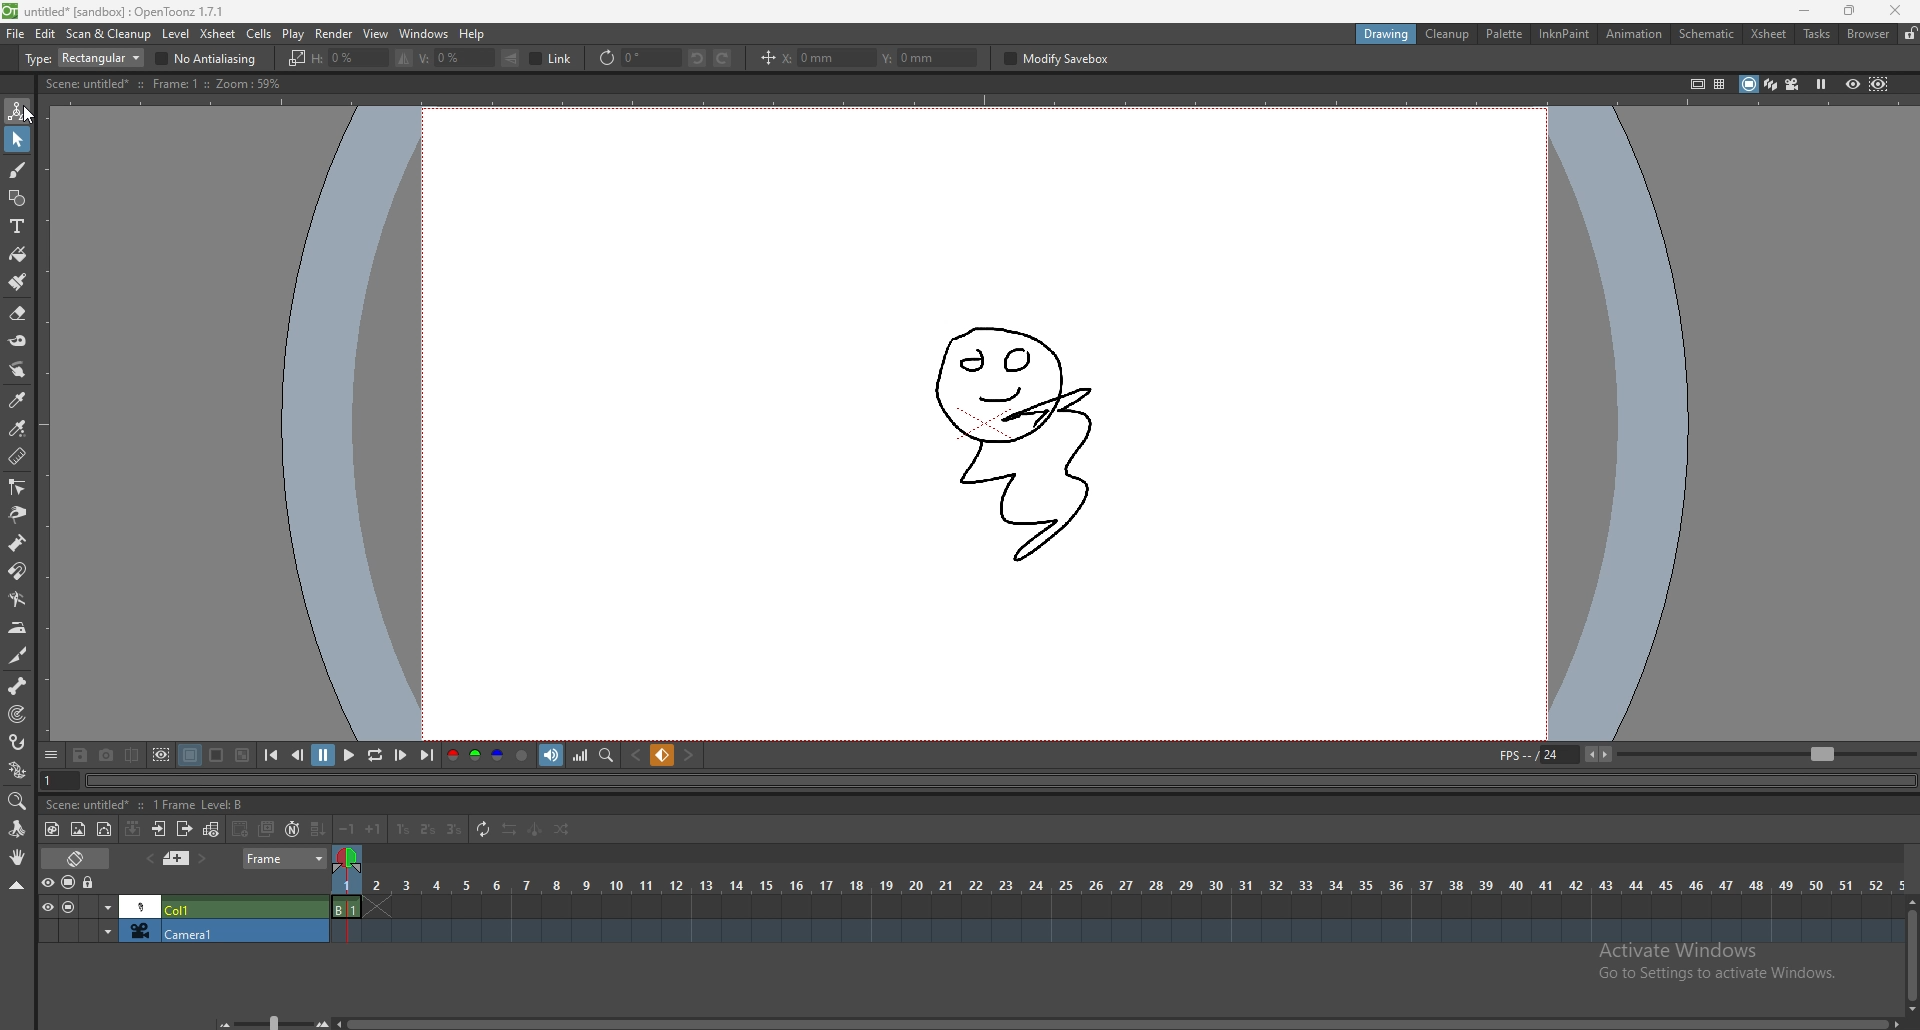  I want to click on level, so click(175, 34).